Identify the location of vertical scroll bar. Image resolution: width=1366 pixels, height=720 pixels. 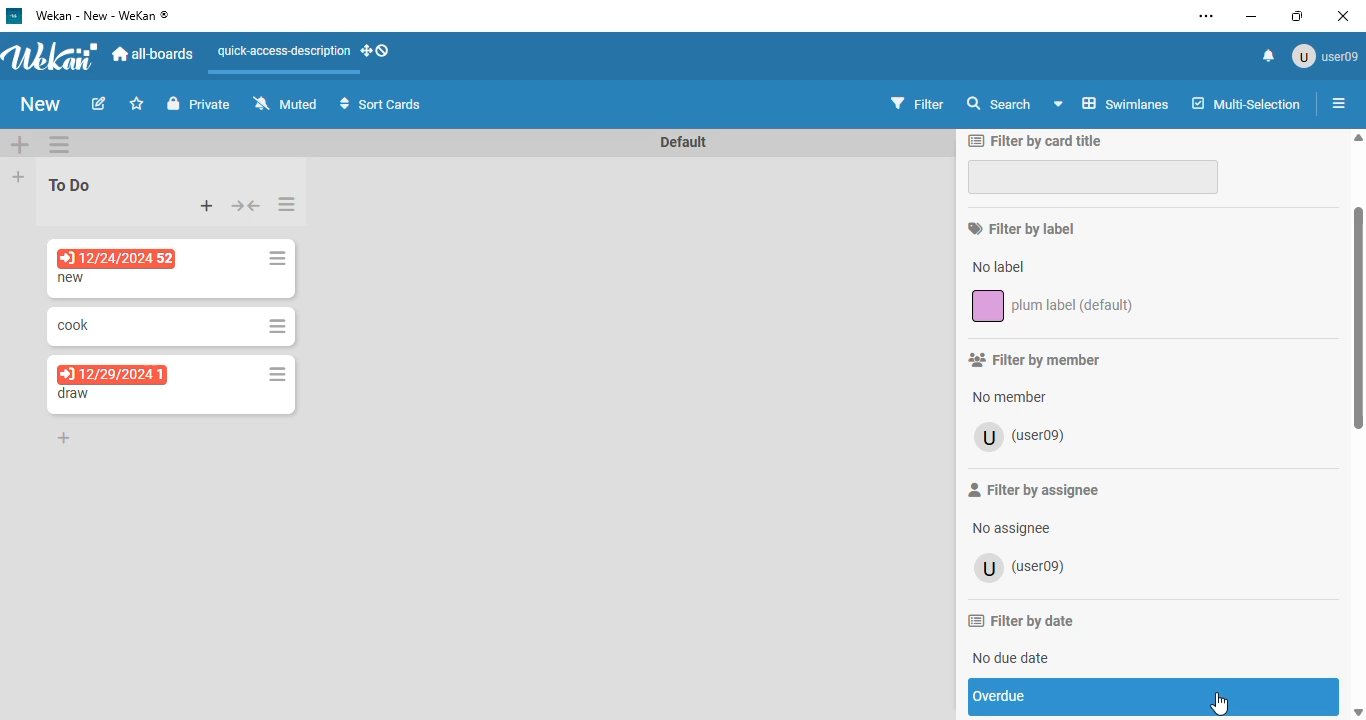
(1356, 424).